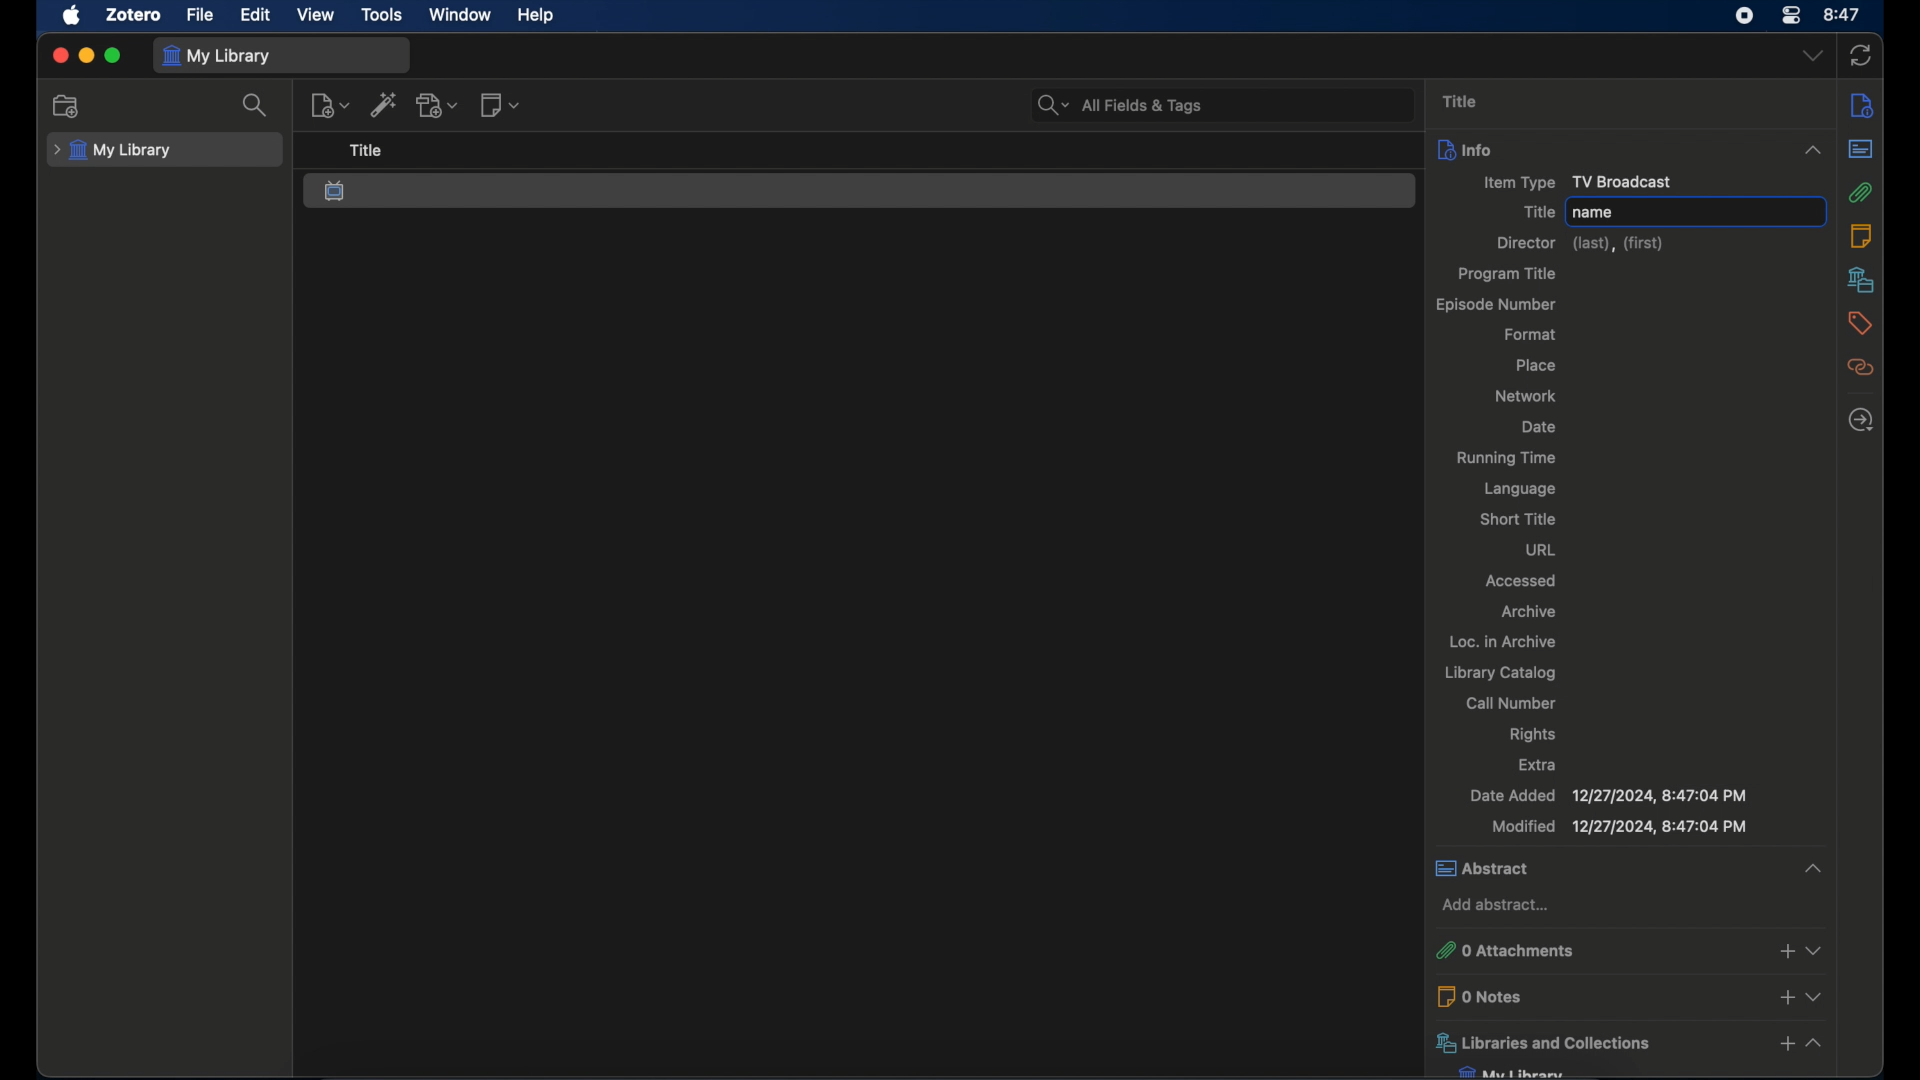 The width and height of the screenshot is (1920, 1080). What do you see at coordinates (1860, 151) in the screenshot?
I see `abstract` at bounding box center [1860, 151].